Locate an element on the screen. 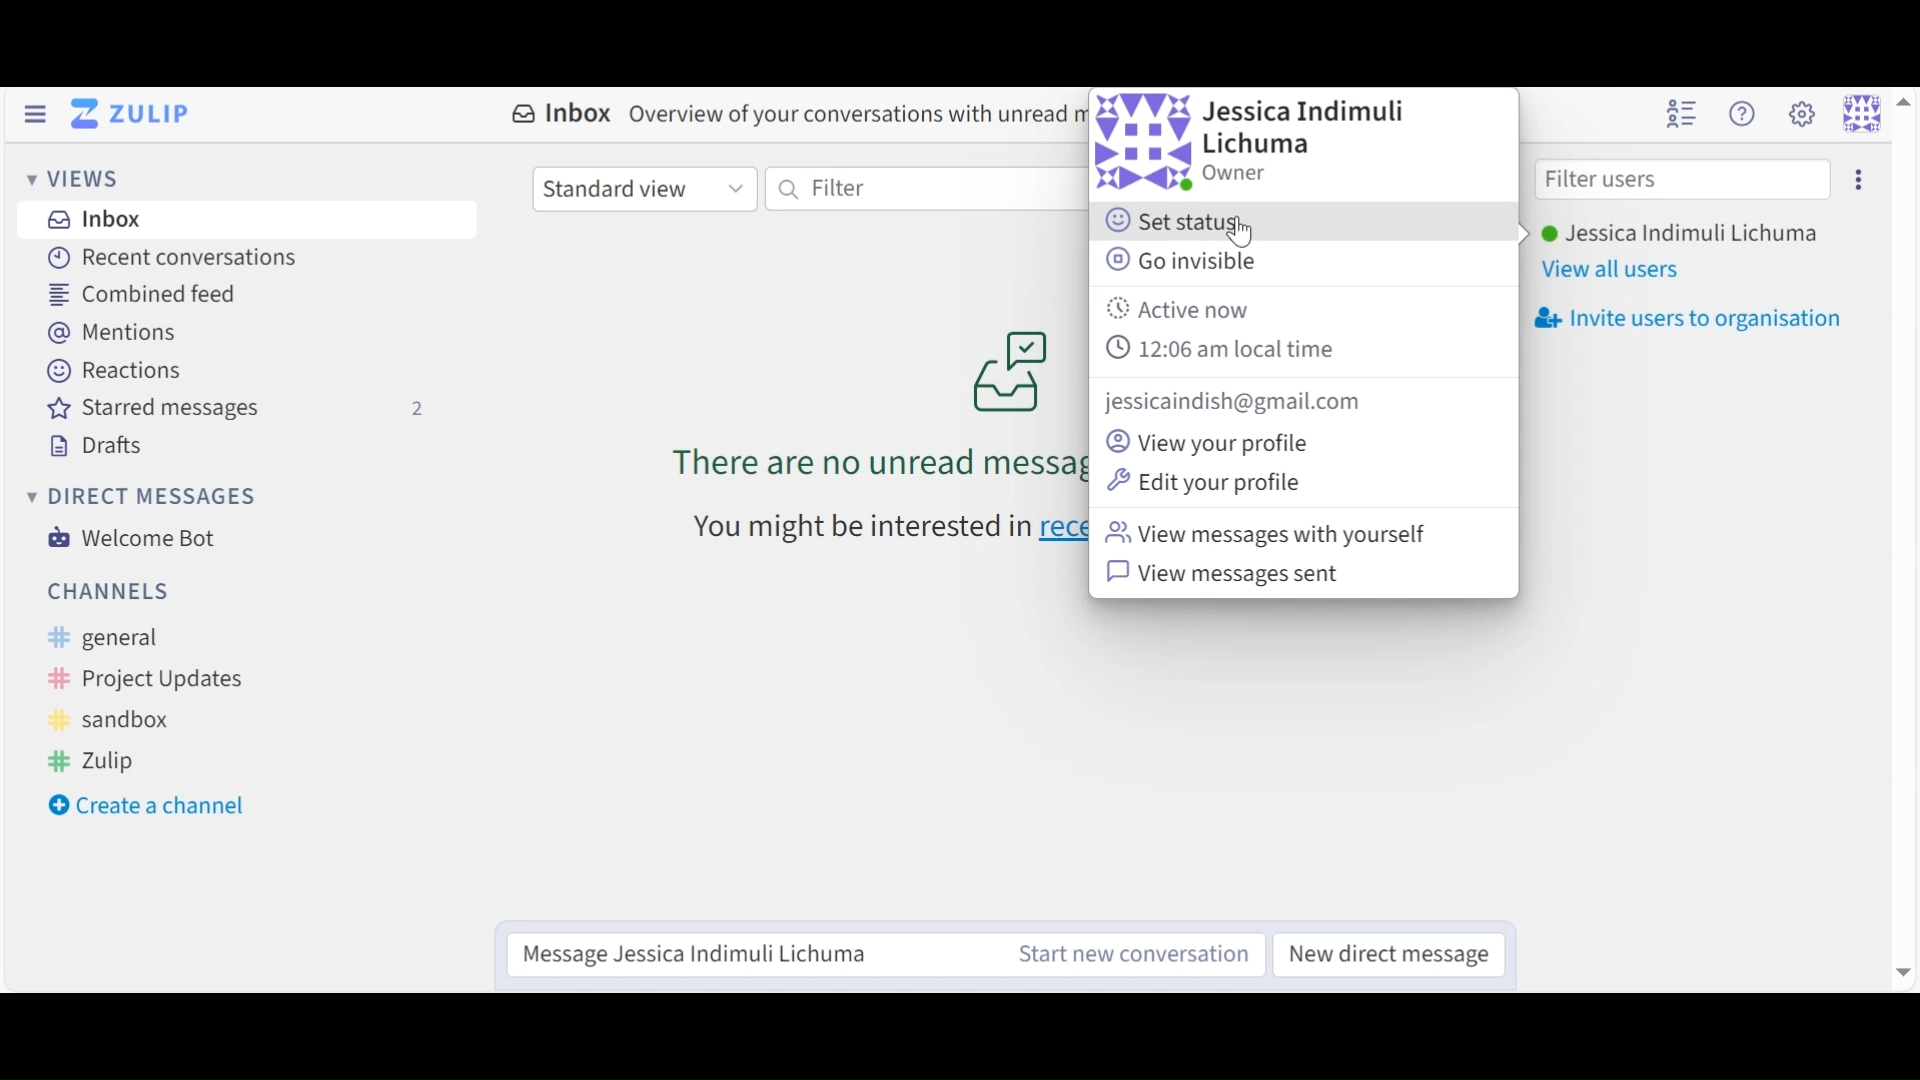 The height and width of the screenshot is (1080, 1920). View messages to yourself is located at coordinates (1276, 534).